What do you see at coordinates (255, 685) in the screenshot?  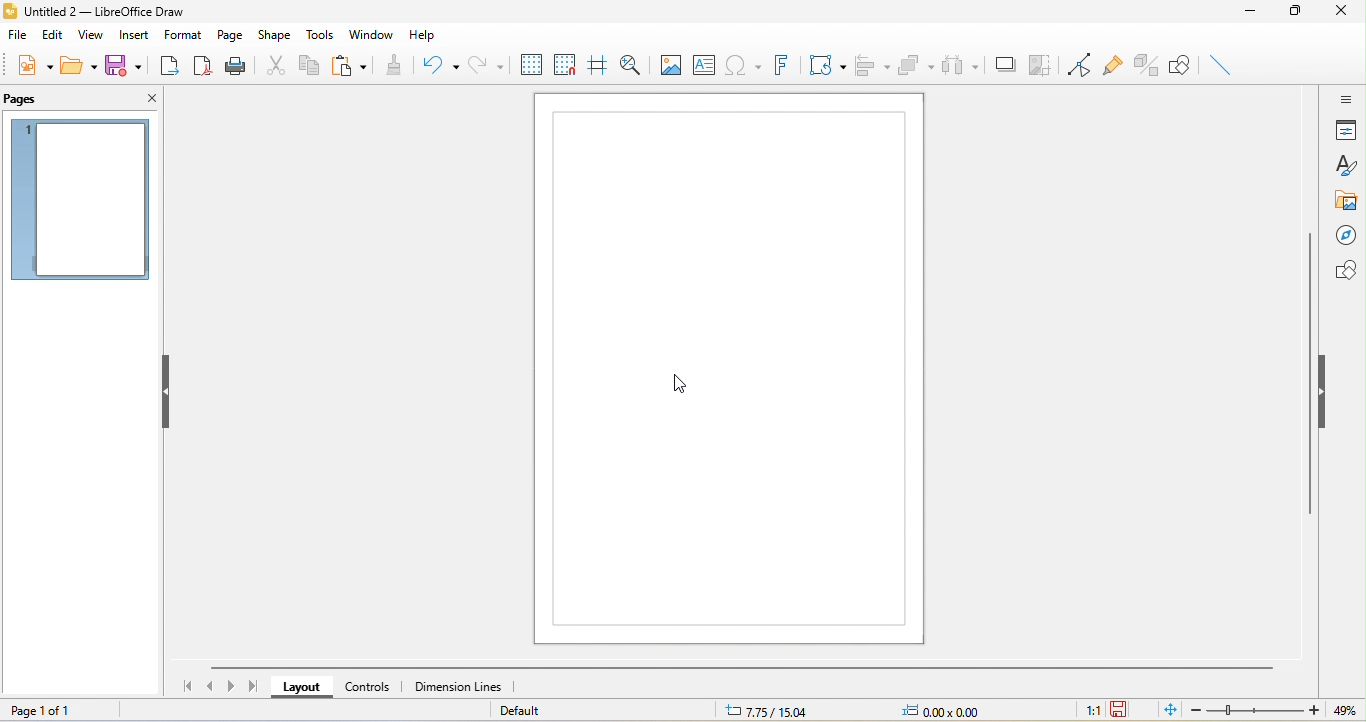 I see `last page` at bounding box center [255, 685].